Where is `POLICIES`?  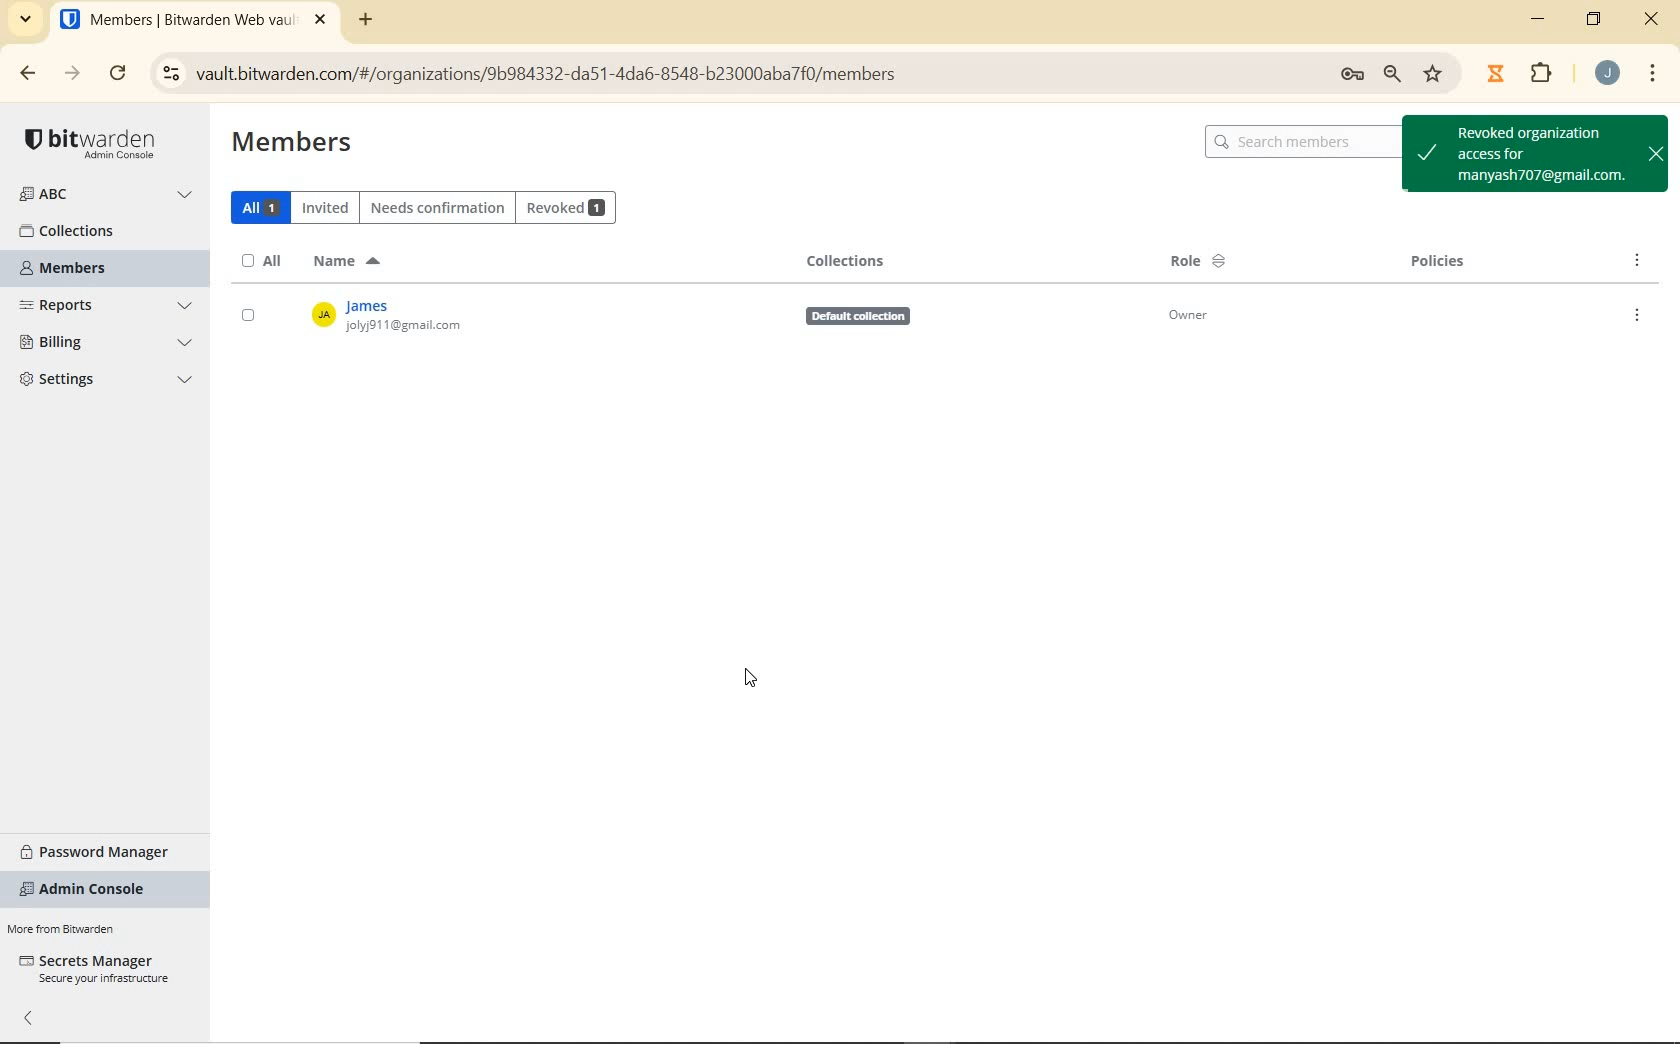 POLICIES is located at coordinates (1644, 264).